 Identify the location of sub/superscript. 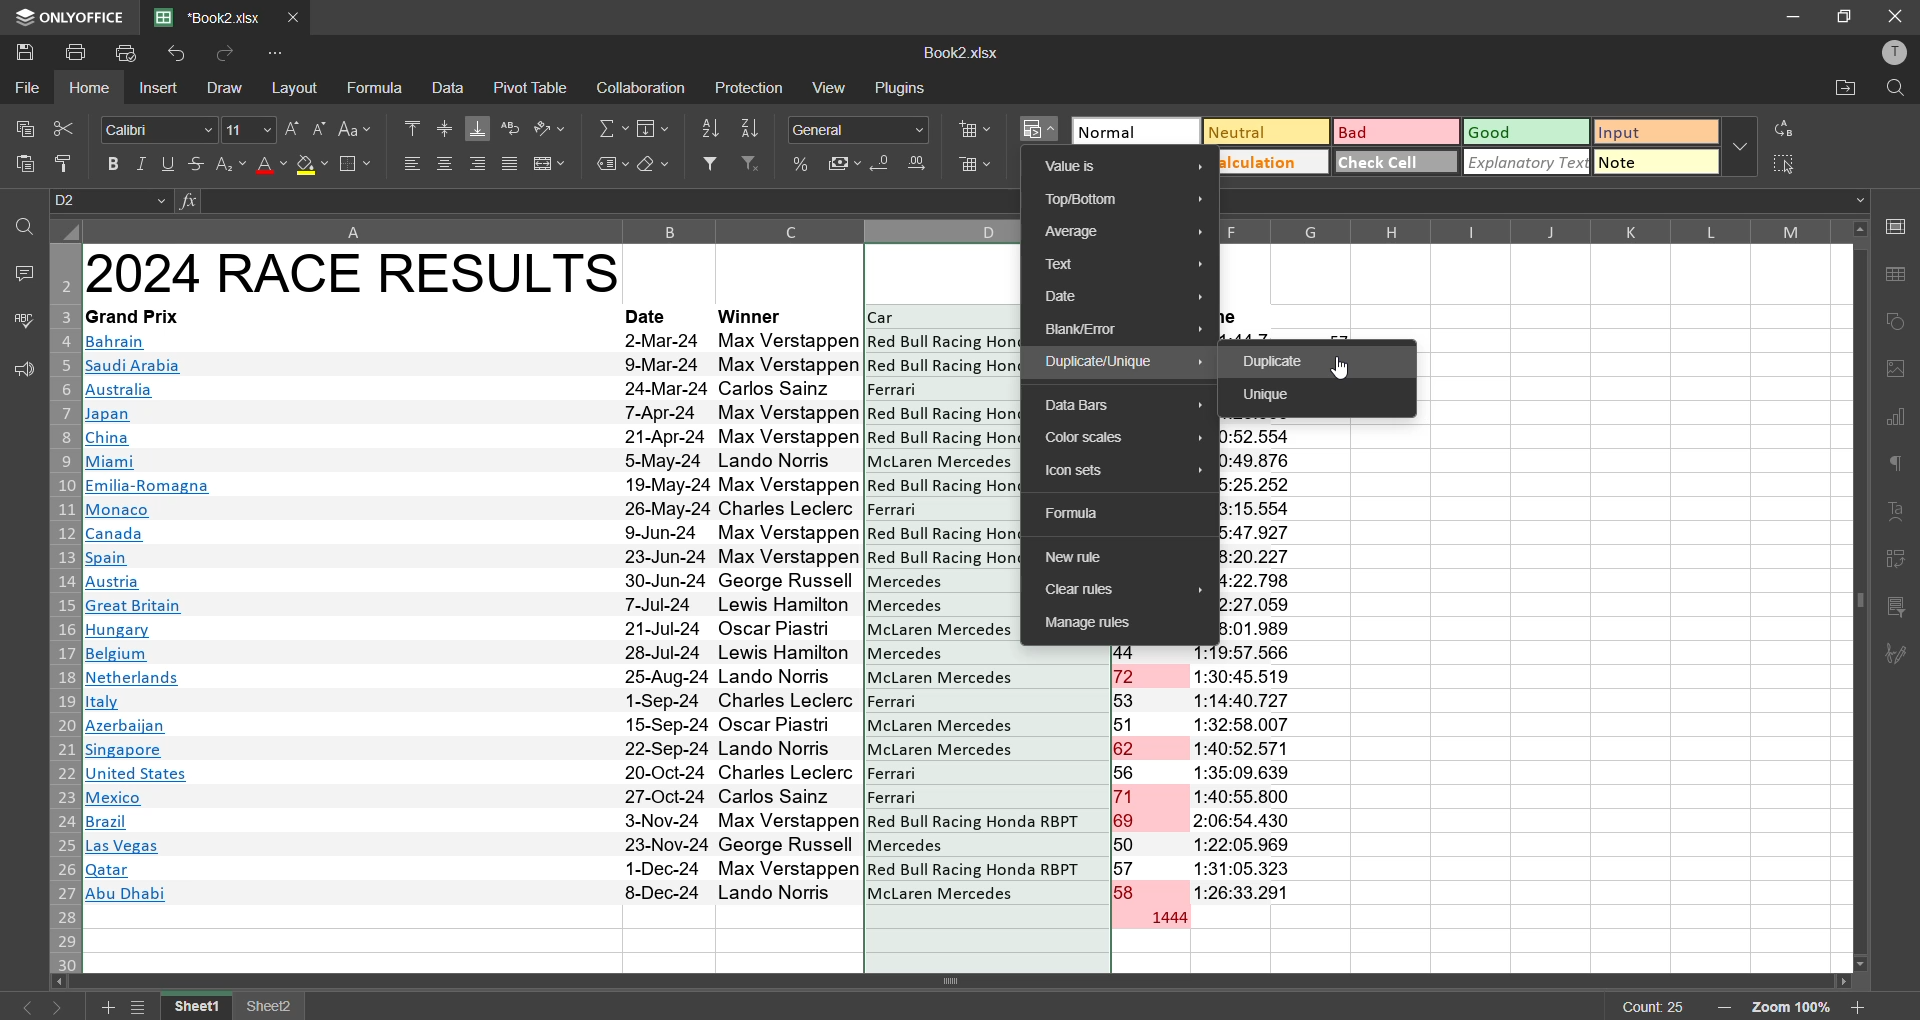
(228, 163).